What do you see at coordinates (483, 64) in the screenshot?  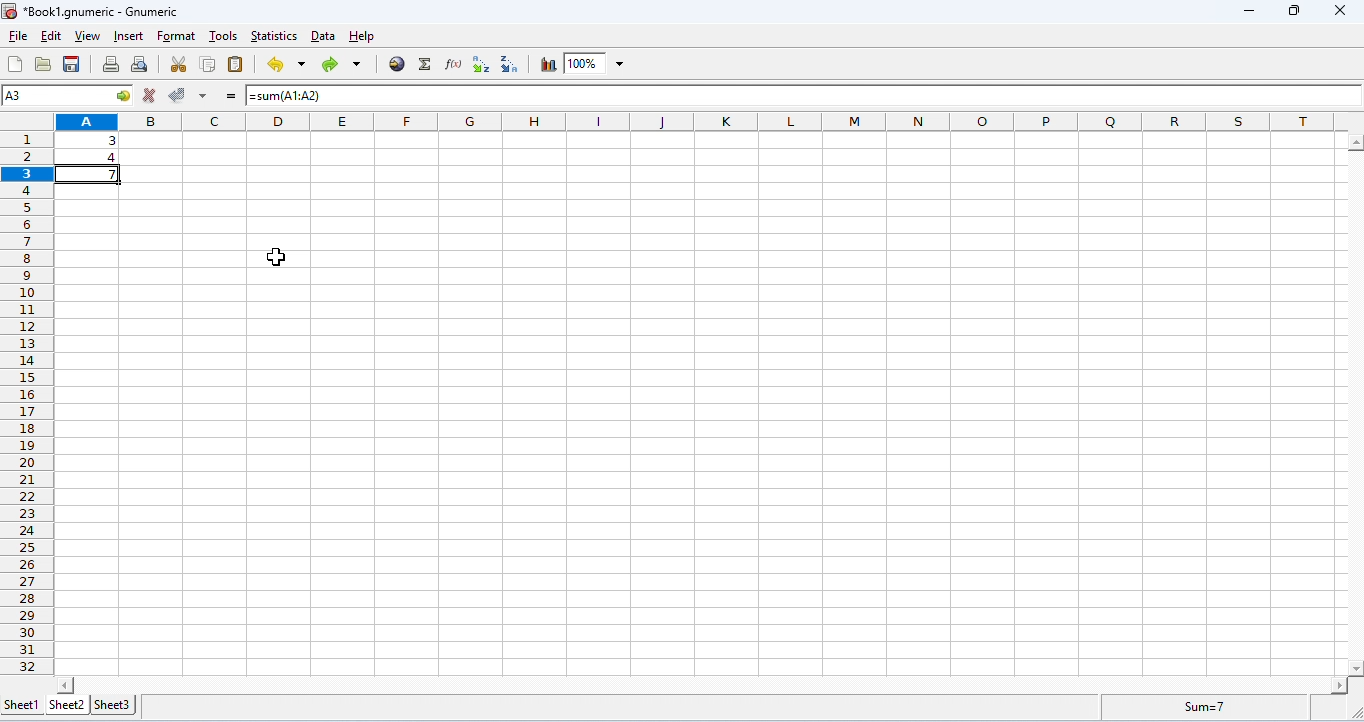 I see `sort ascending` at bounding box center [483, 64].